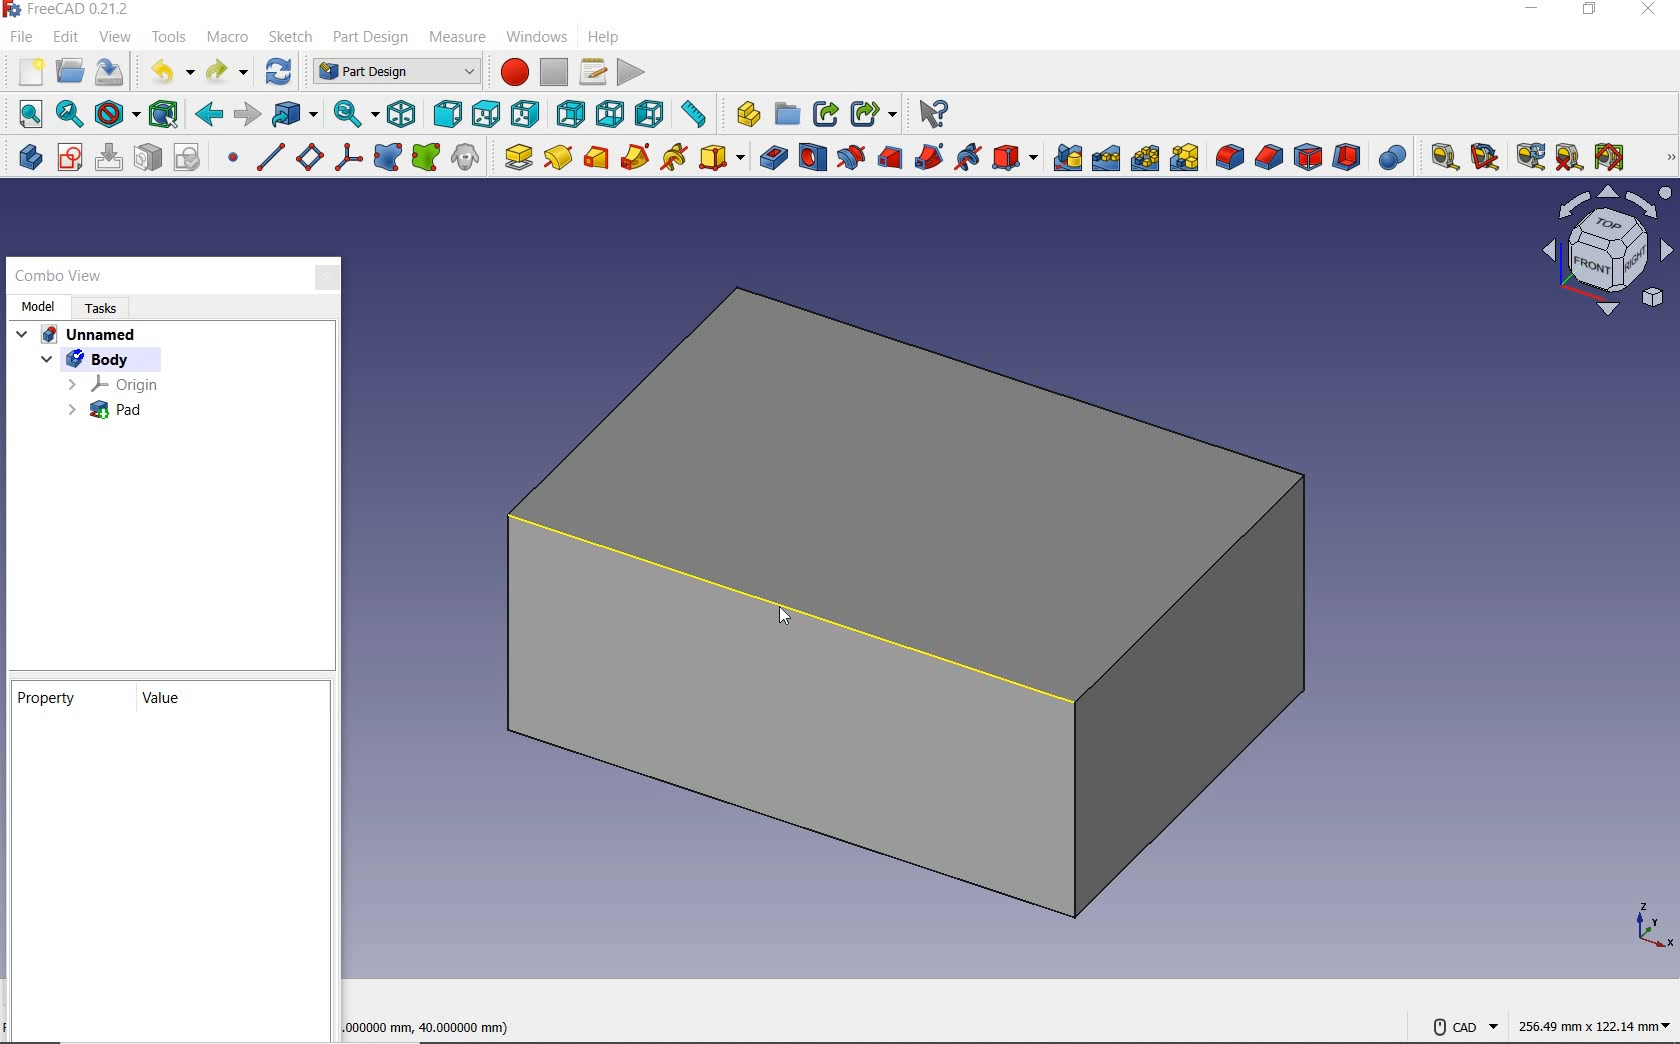 This screenshot has width=1680, height=1044. Describe the element at coordinates (534, 38) in the screenshot. I see `windows` at that location.